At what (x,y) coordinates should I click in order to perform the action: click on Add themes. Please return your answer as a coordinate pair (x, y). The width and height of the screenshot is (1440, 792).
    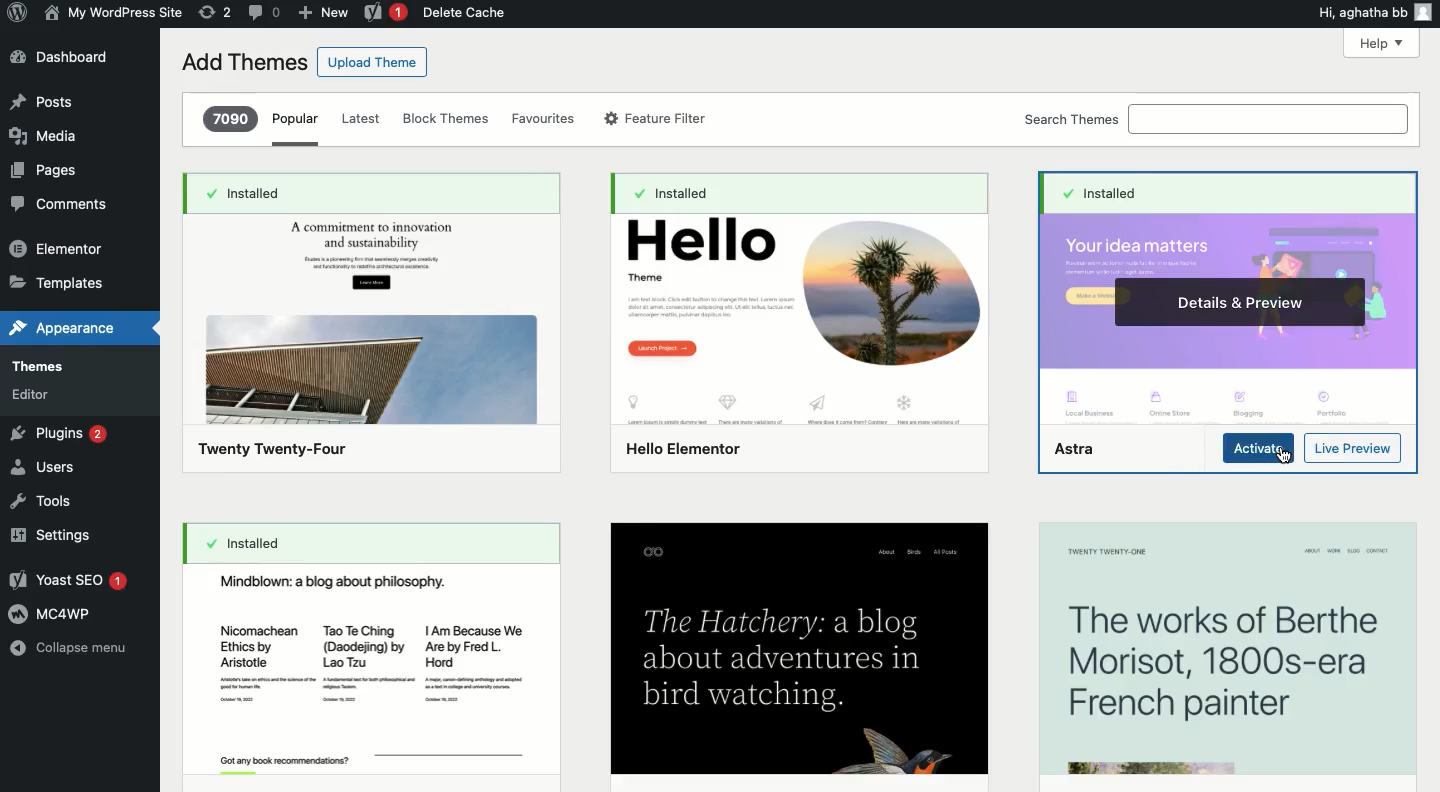
    Looking at the image, I should click on (241, 62).